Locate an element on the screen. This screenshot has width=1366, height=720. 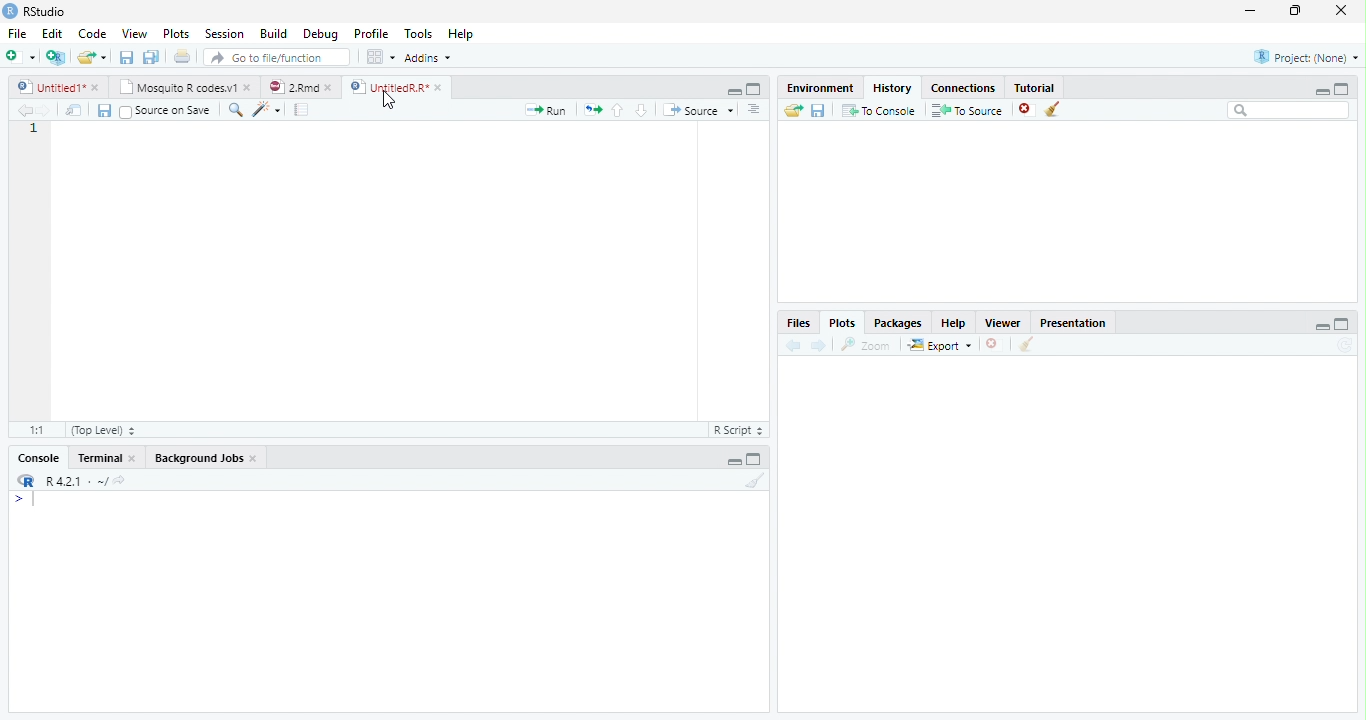
Minimize is located at coordinates (1322, 328).